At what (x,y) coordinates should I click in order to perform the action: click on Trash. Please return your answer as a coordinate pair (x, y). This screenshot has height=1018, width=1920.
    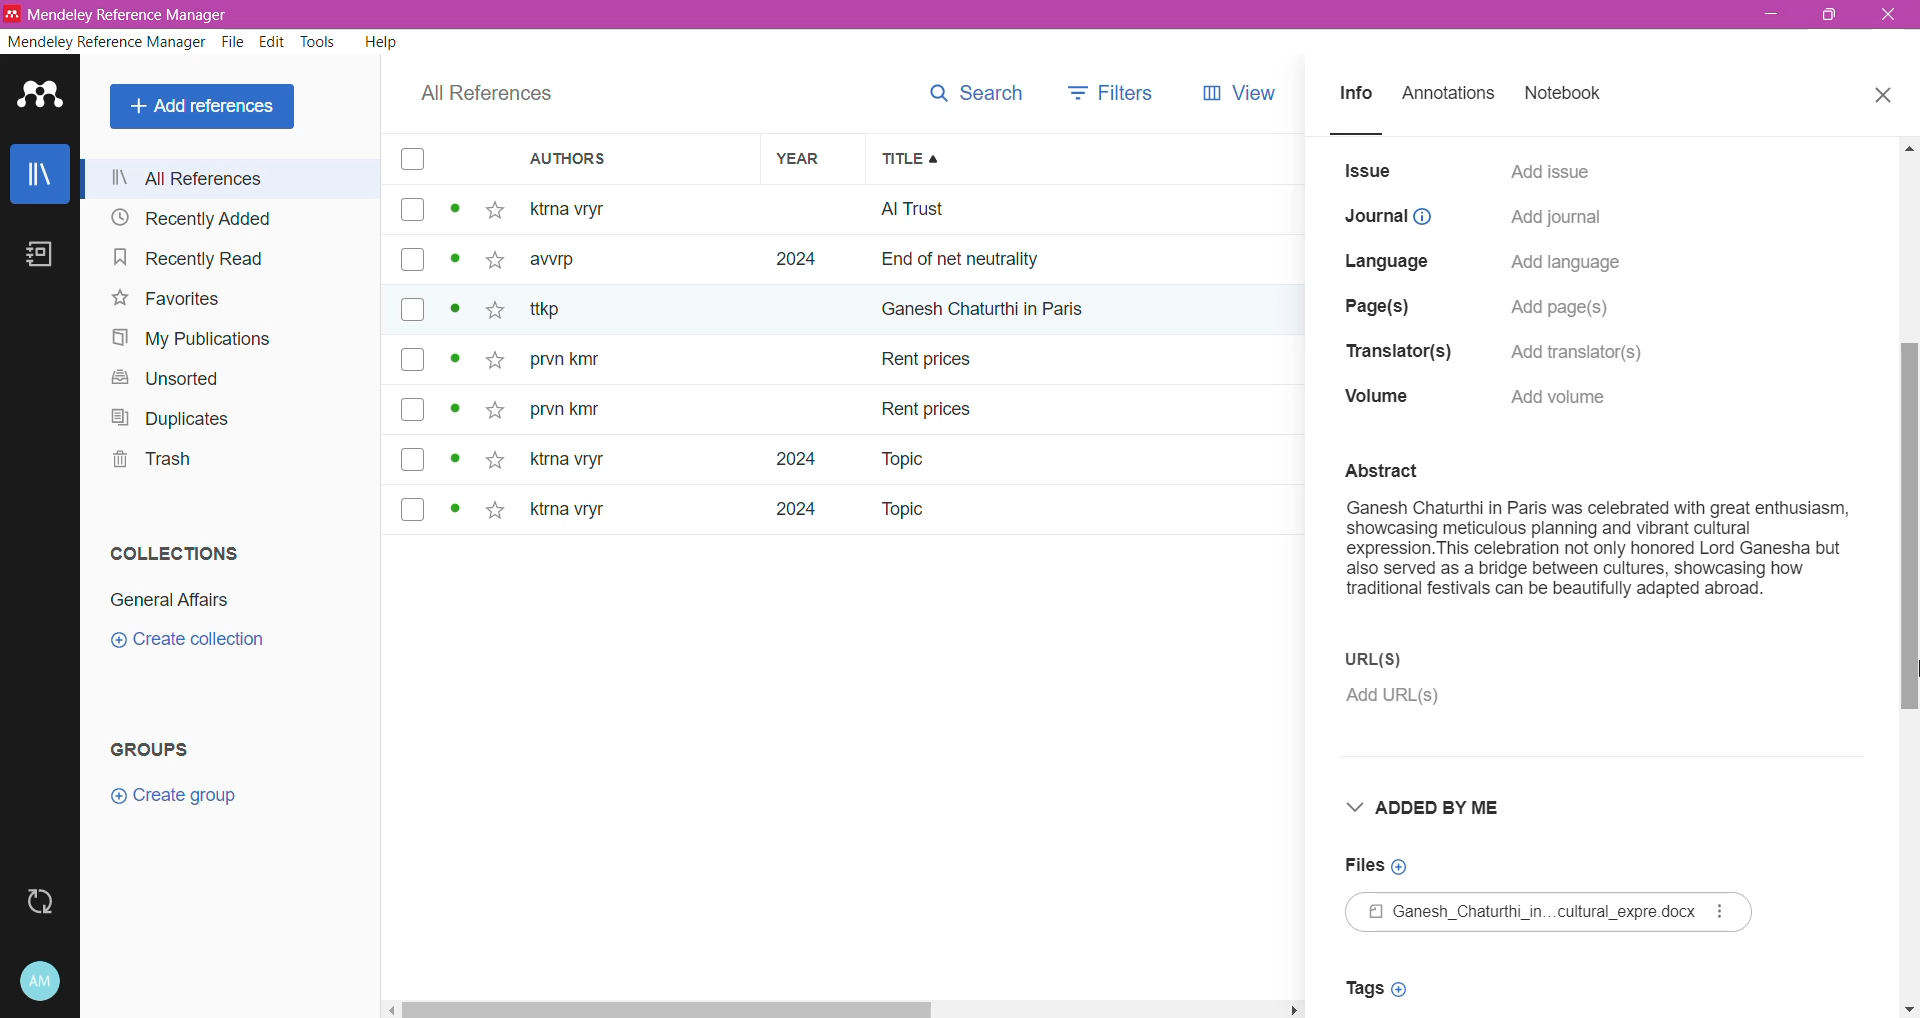
    Looking at the image, I should click on (148, 462).